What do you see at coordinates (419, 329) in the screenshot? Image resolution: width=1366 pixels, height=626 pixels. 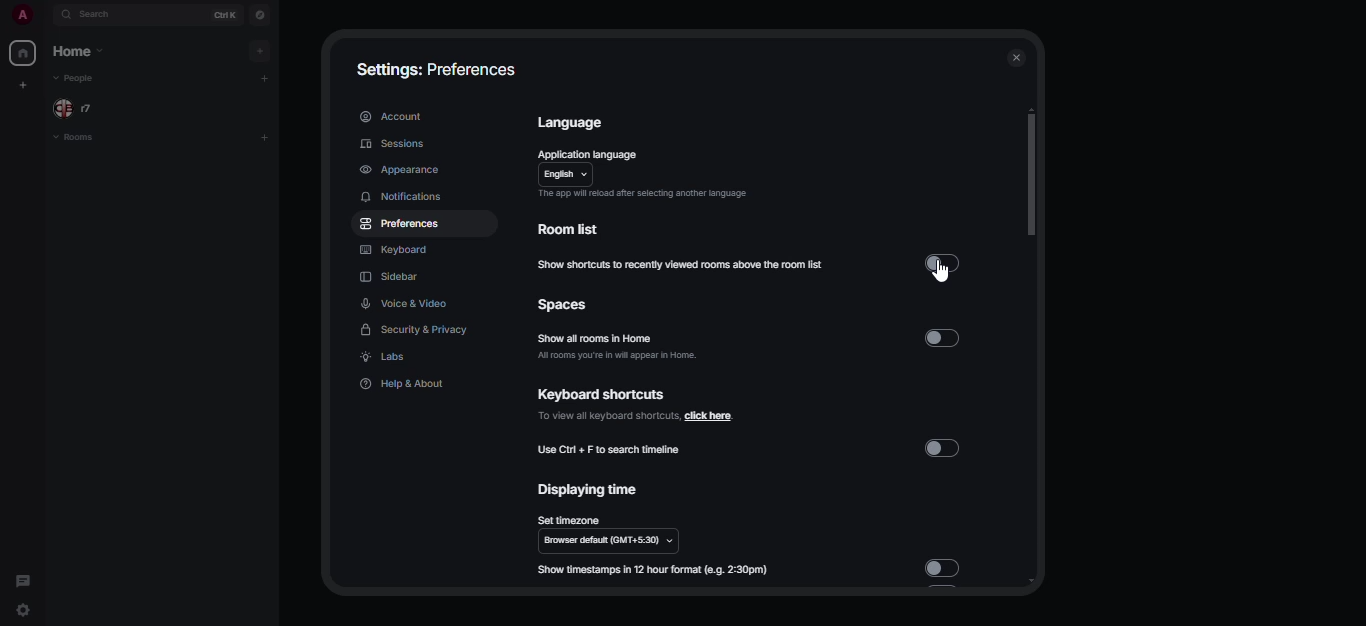 I see `security & privacy` at bounding box center [419, 329].